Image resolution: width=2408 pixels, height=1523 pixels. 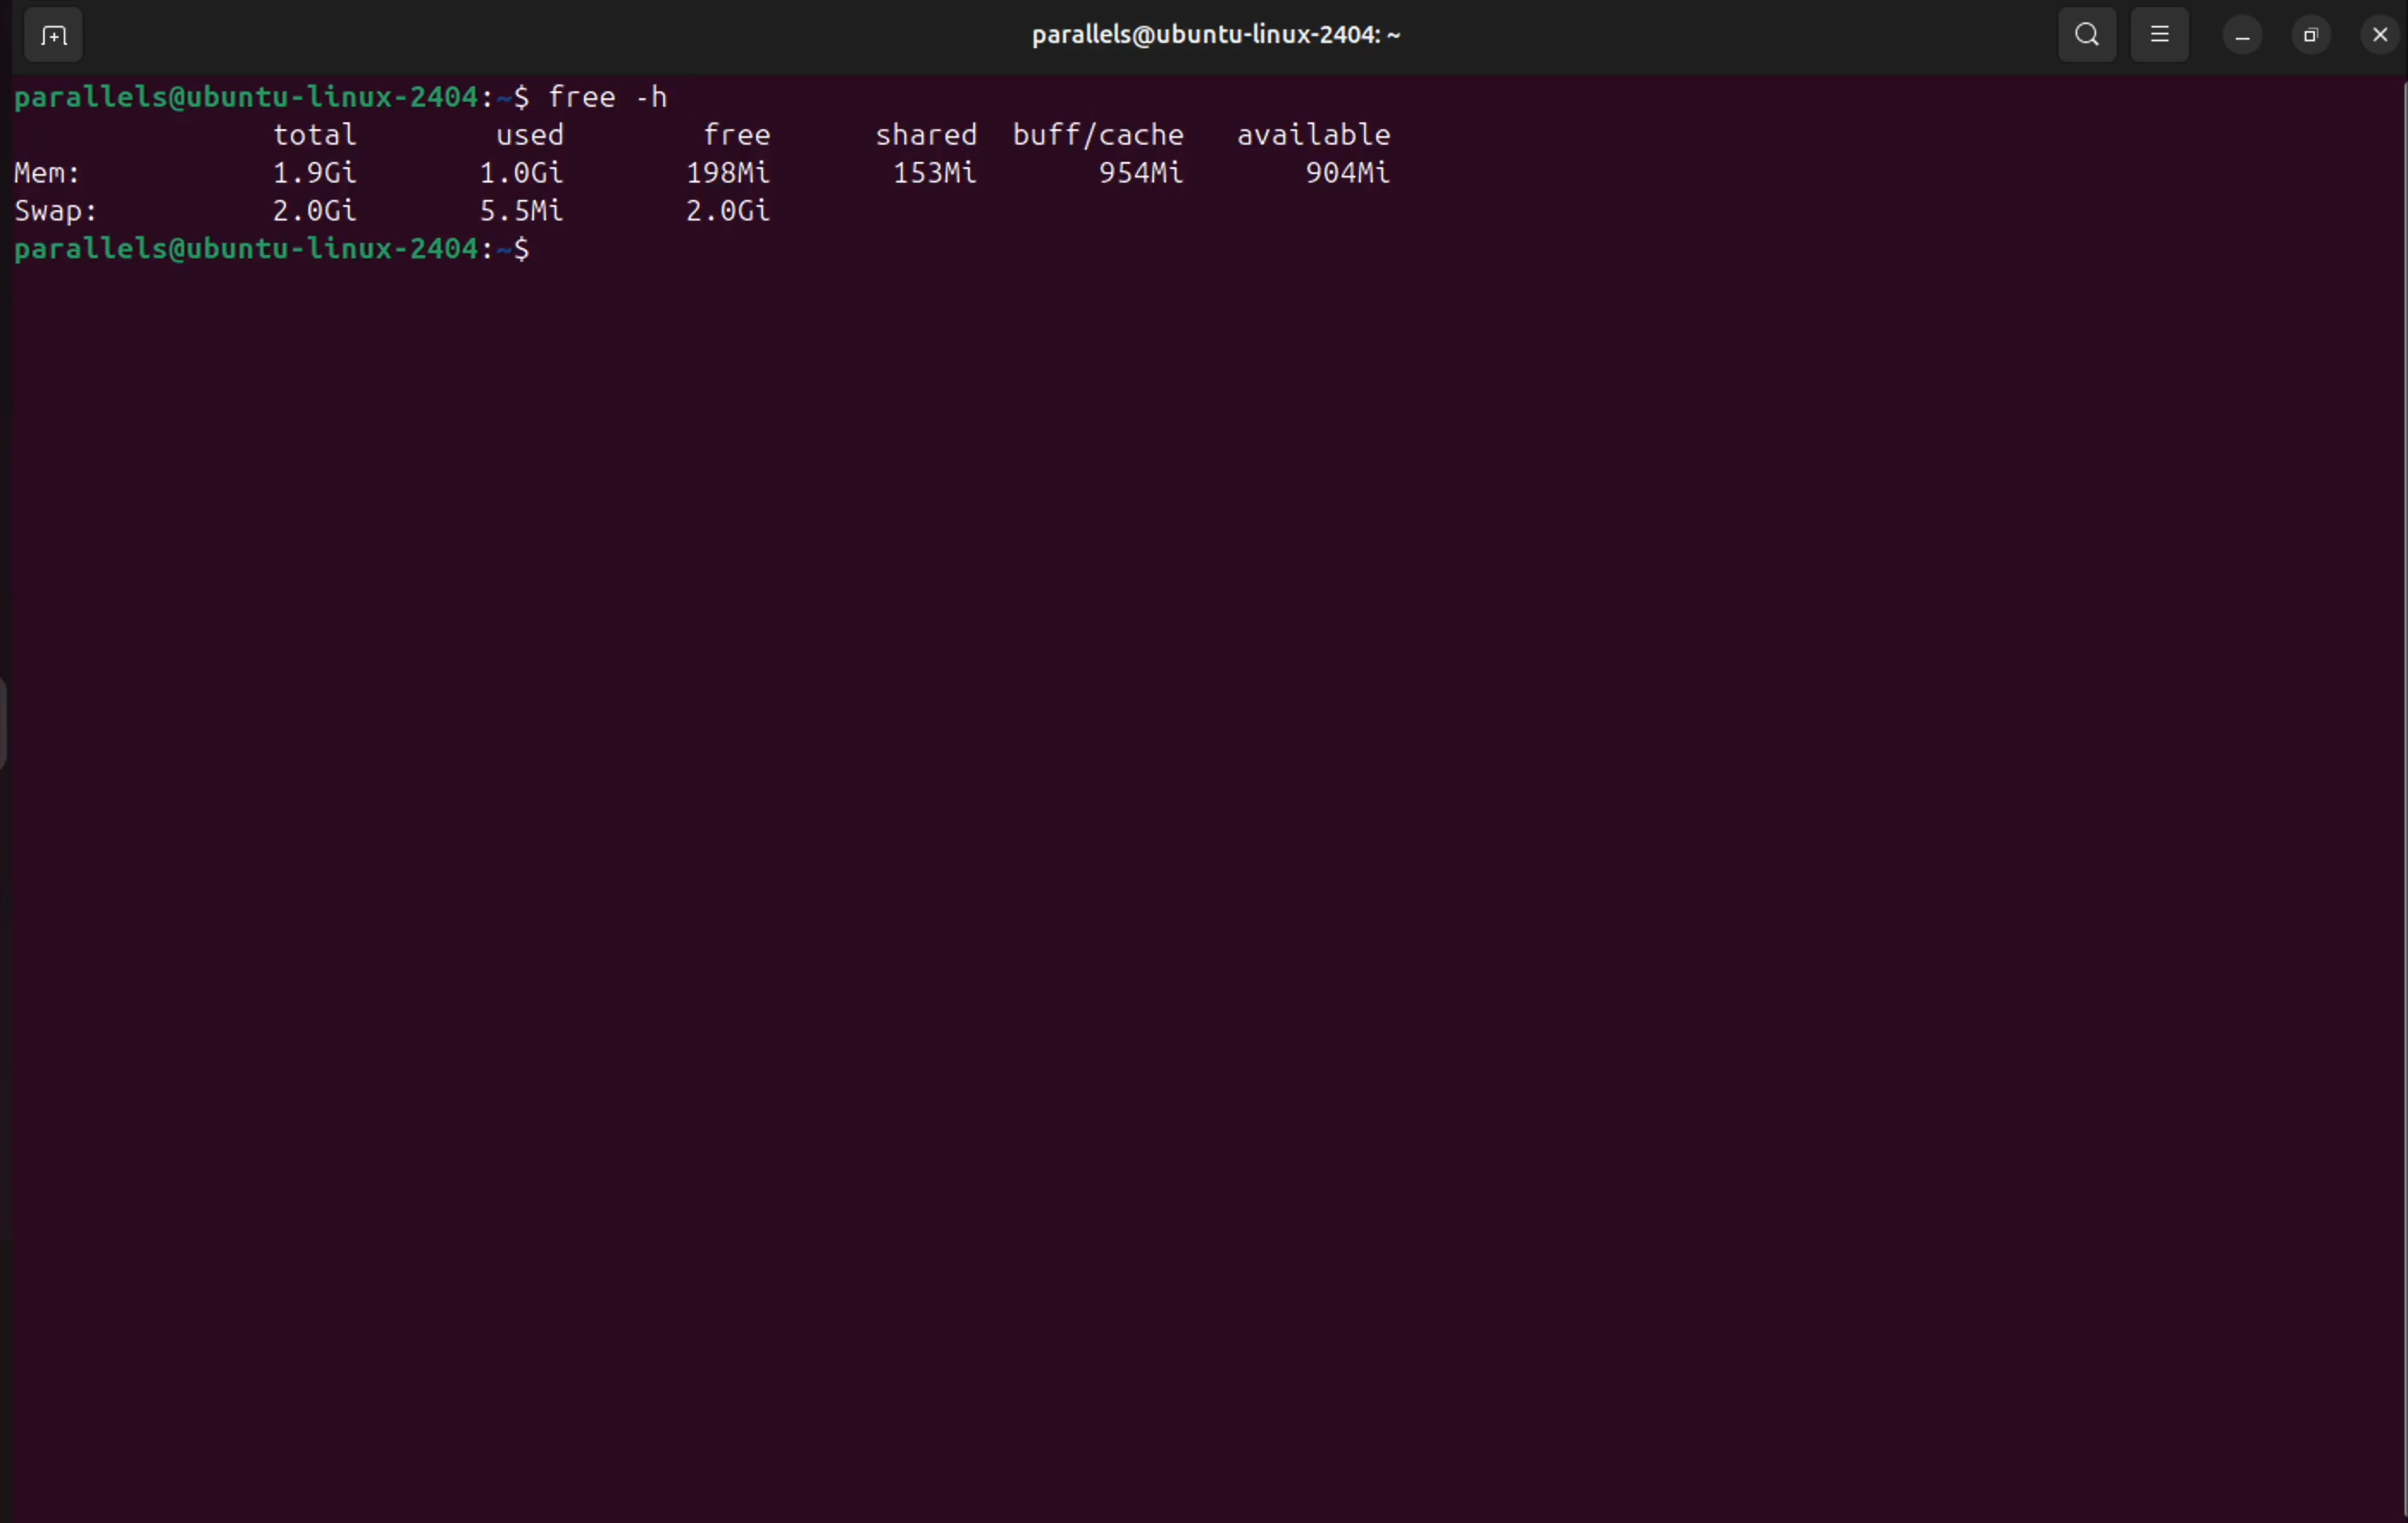 What do you see at coordinates (315, 174) in the screenshot?
I see `1.9Gi` at bounding box center [315, 174].